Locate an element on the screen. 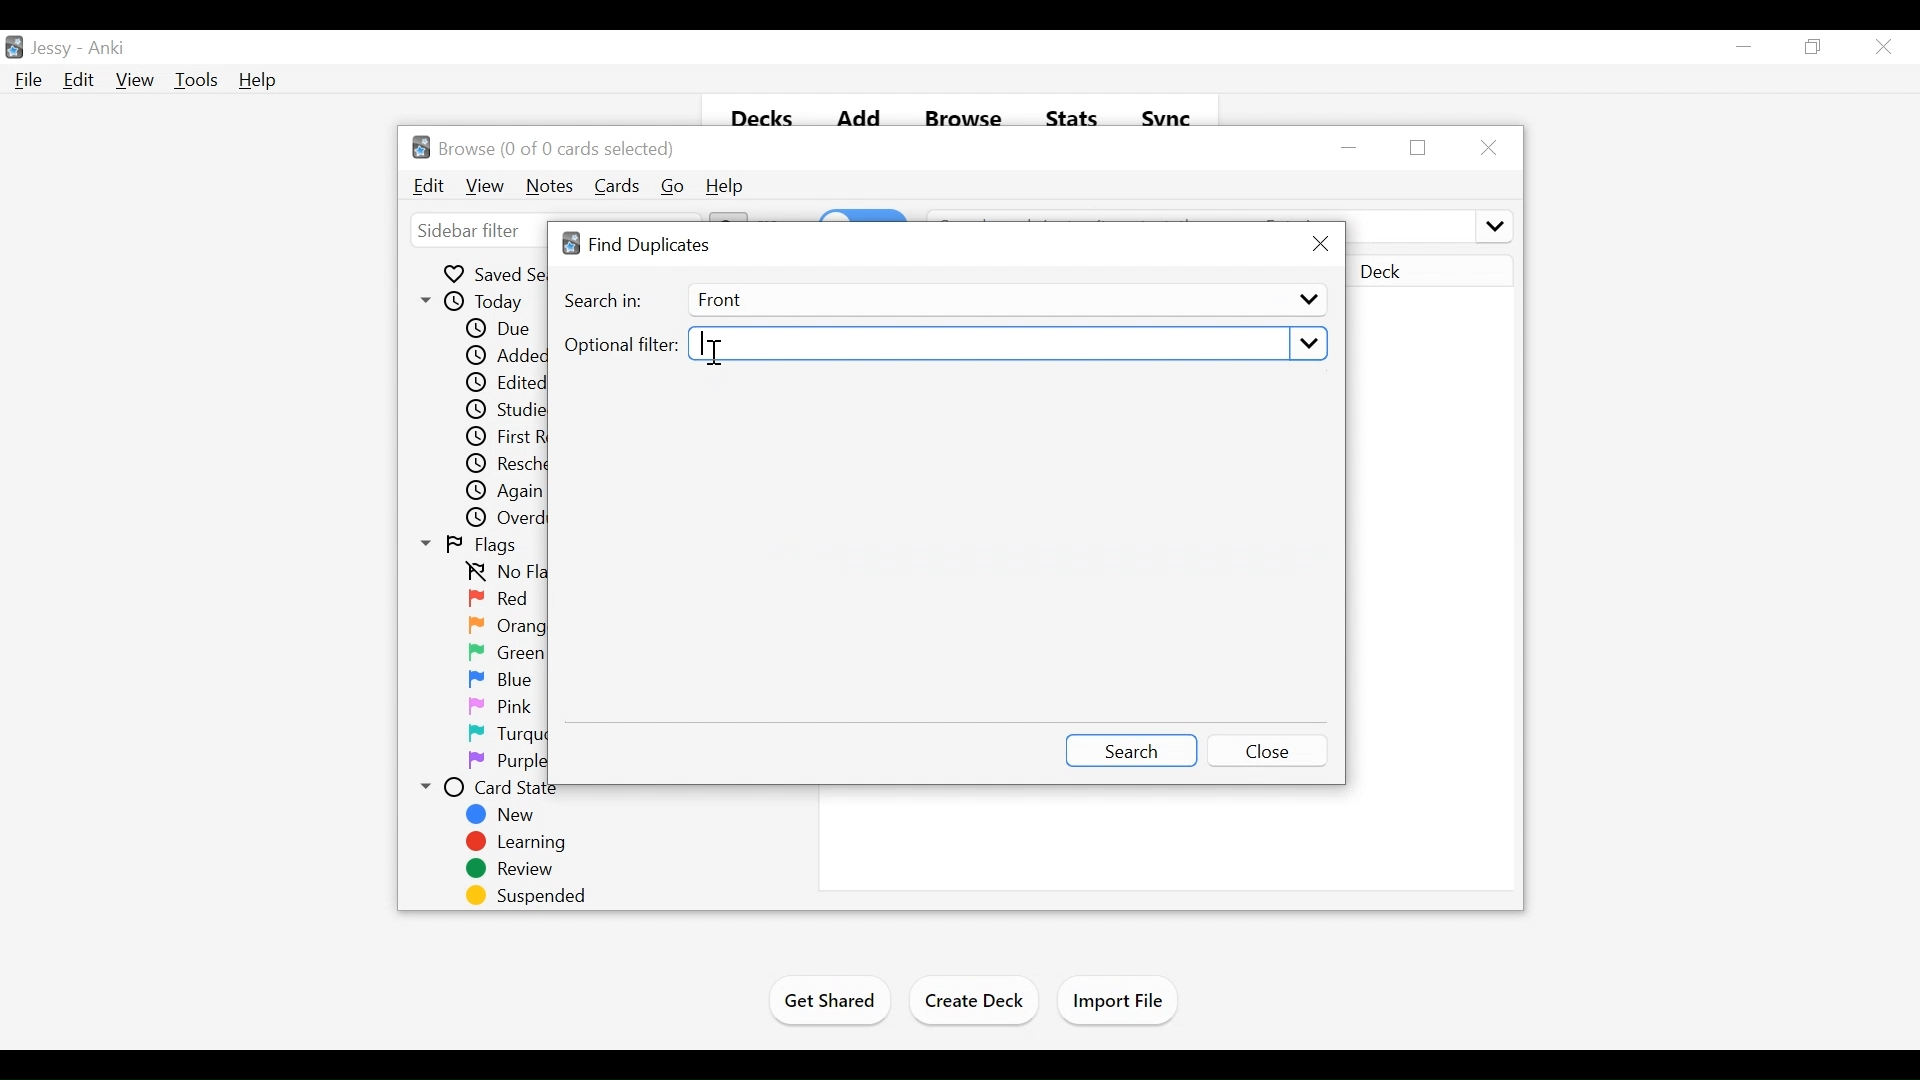  Edit is located at coordinates (77, 79).